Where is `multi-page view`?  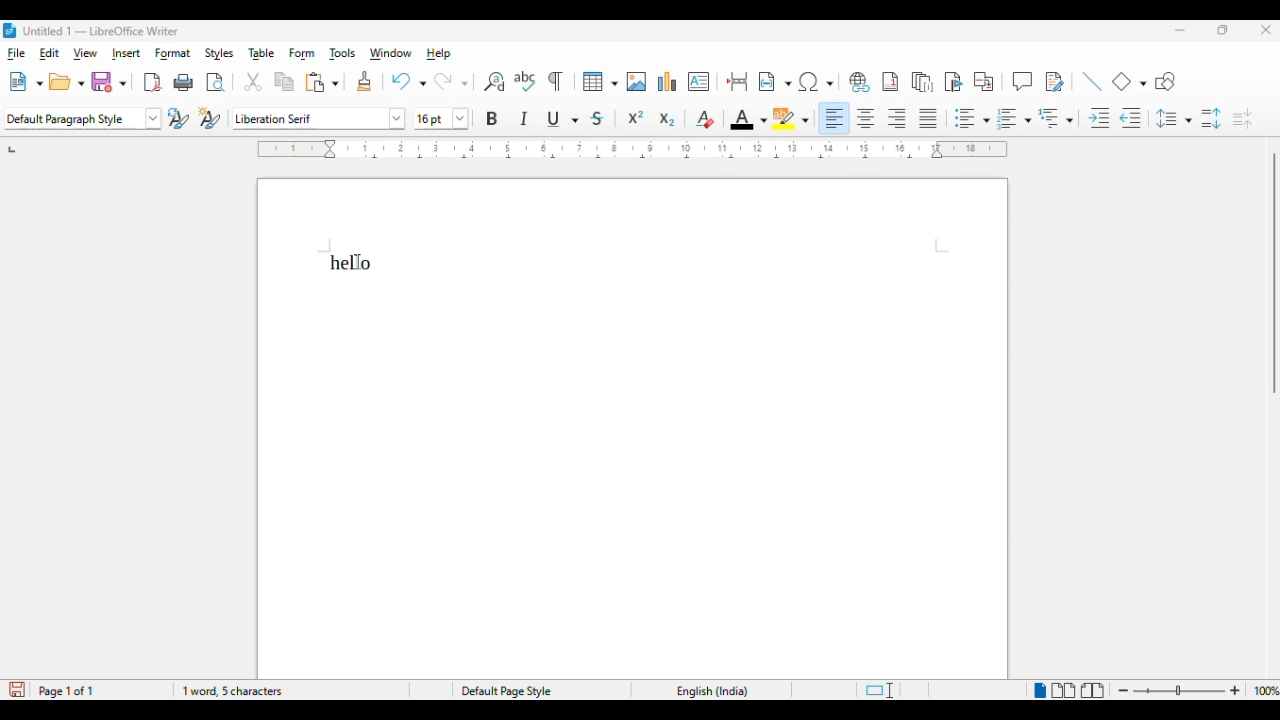 multi-page view is located at coordinates (1064, 690).